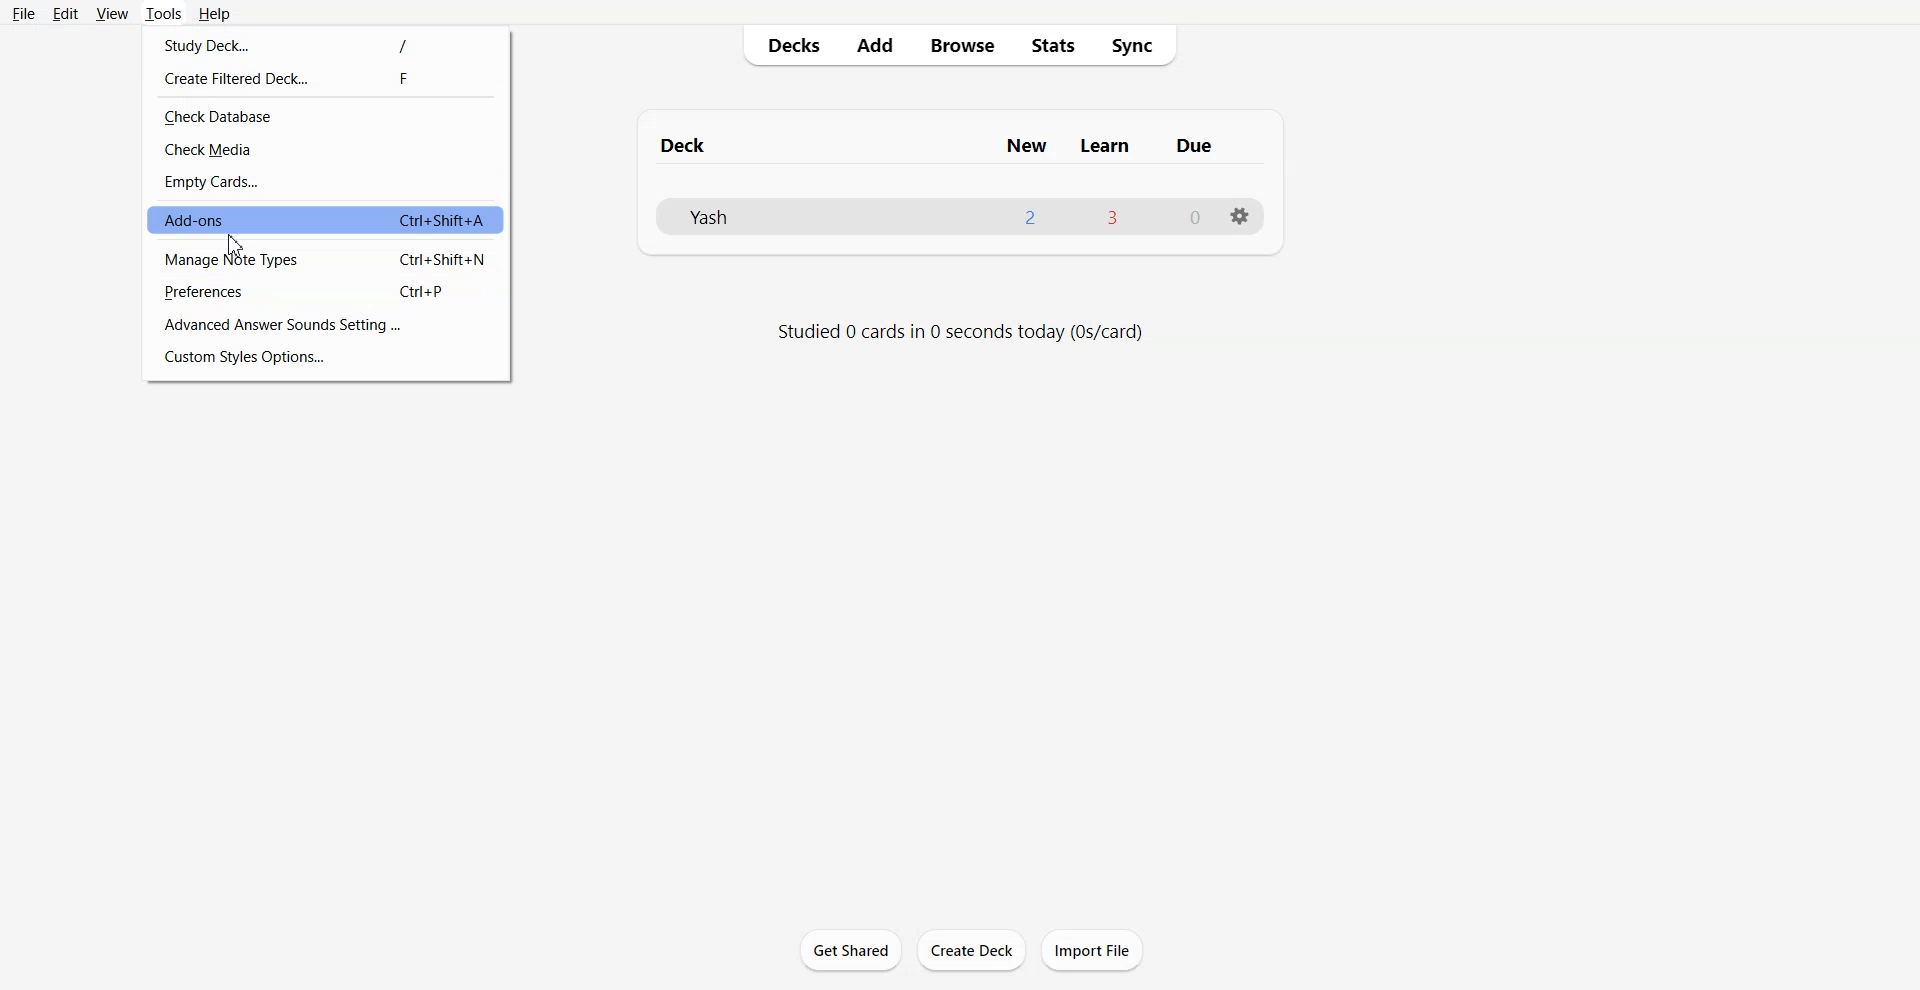 This screenshot has height=990, width=1920. What do you see at coordinates (326, 181) in the screenshot?
I see `Empty Cards` at bounding box center [326, 181].